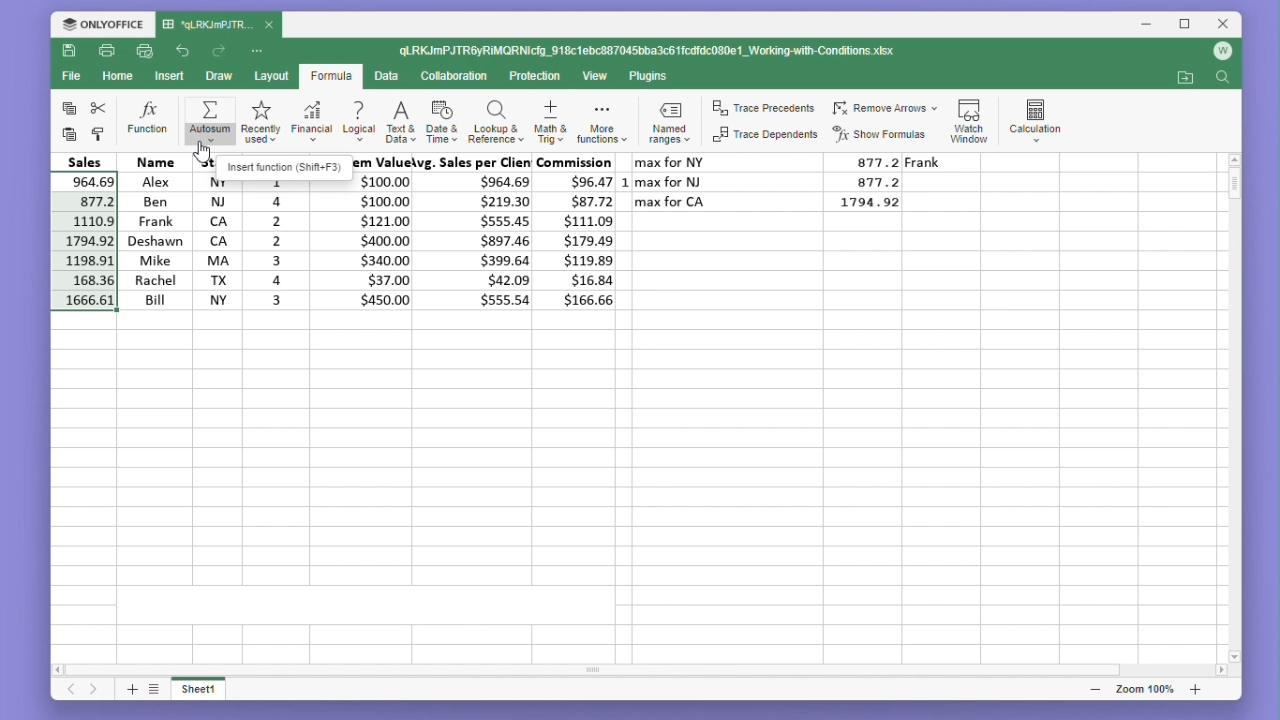 This screenshot has width=1280, height=720. I want to click on Sheet 1, so click(209, 692).